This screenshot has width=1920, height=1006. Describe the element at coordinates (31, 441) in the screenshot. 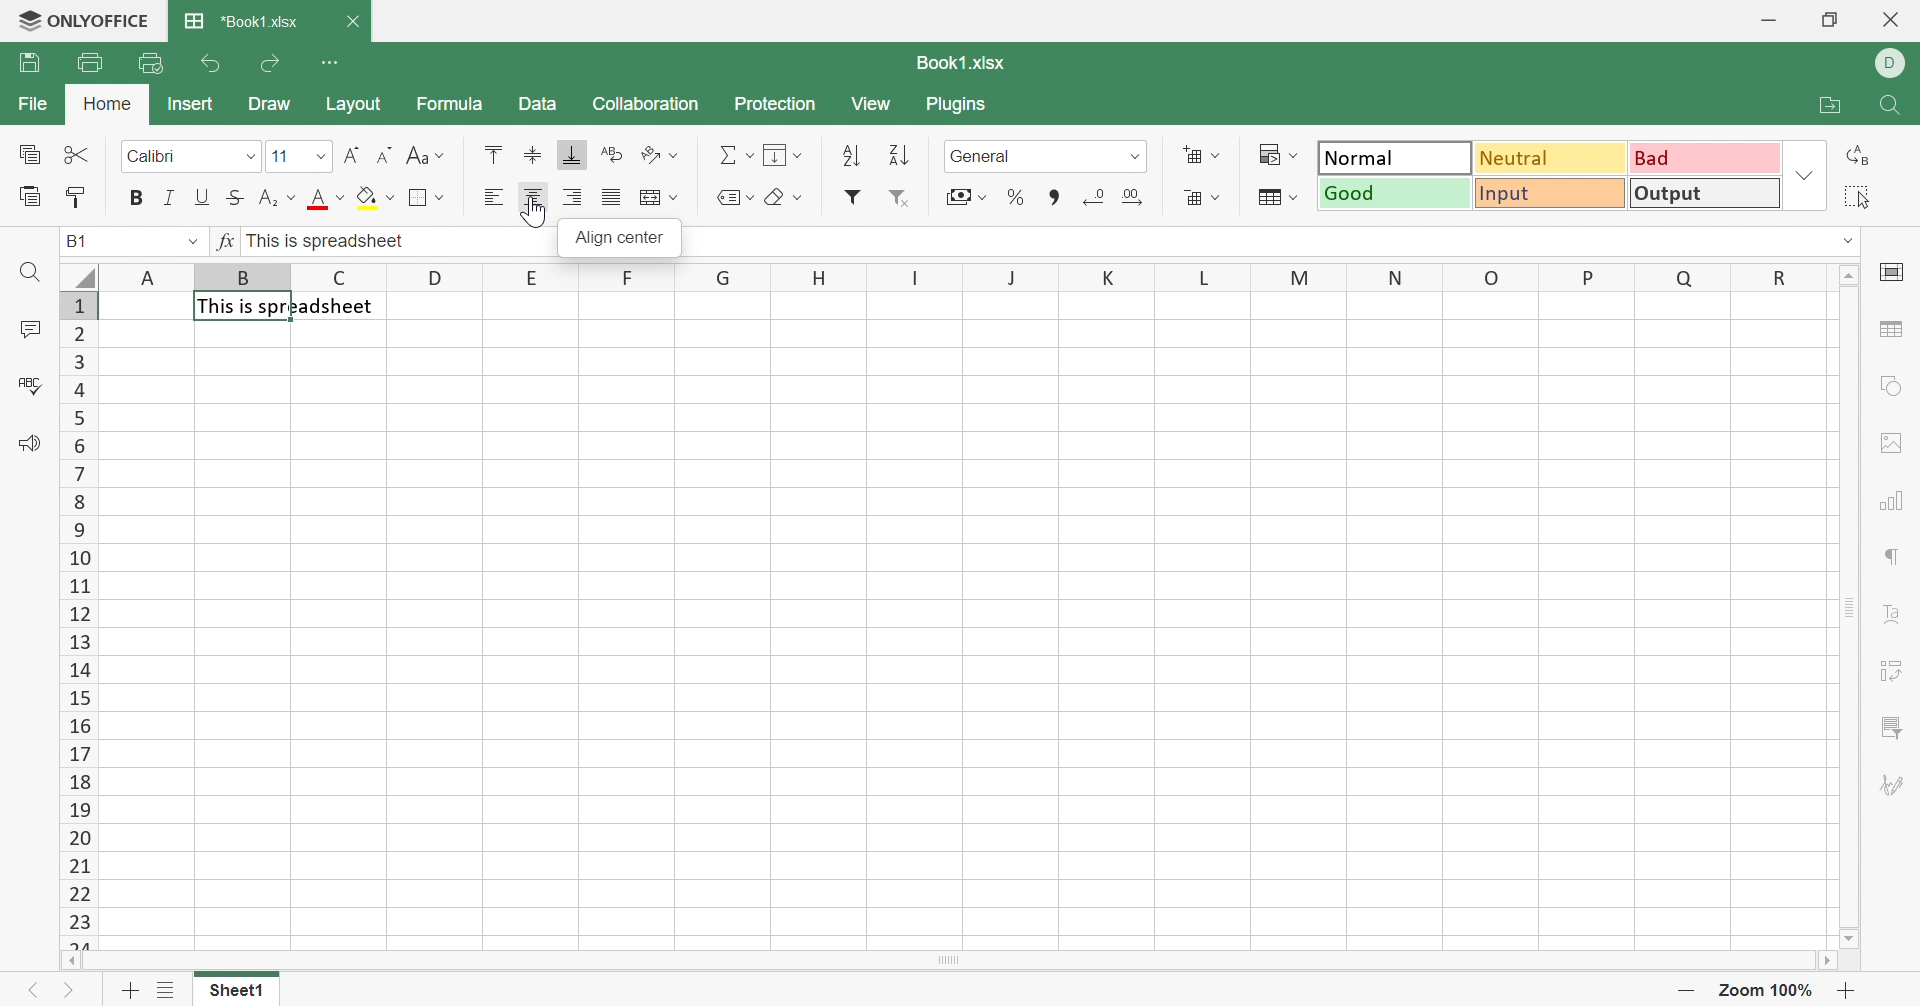

I see `Feedback & Support` at that location.